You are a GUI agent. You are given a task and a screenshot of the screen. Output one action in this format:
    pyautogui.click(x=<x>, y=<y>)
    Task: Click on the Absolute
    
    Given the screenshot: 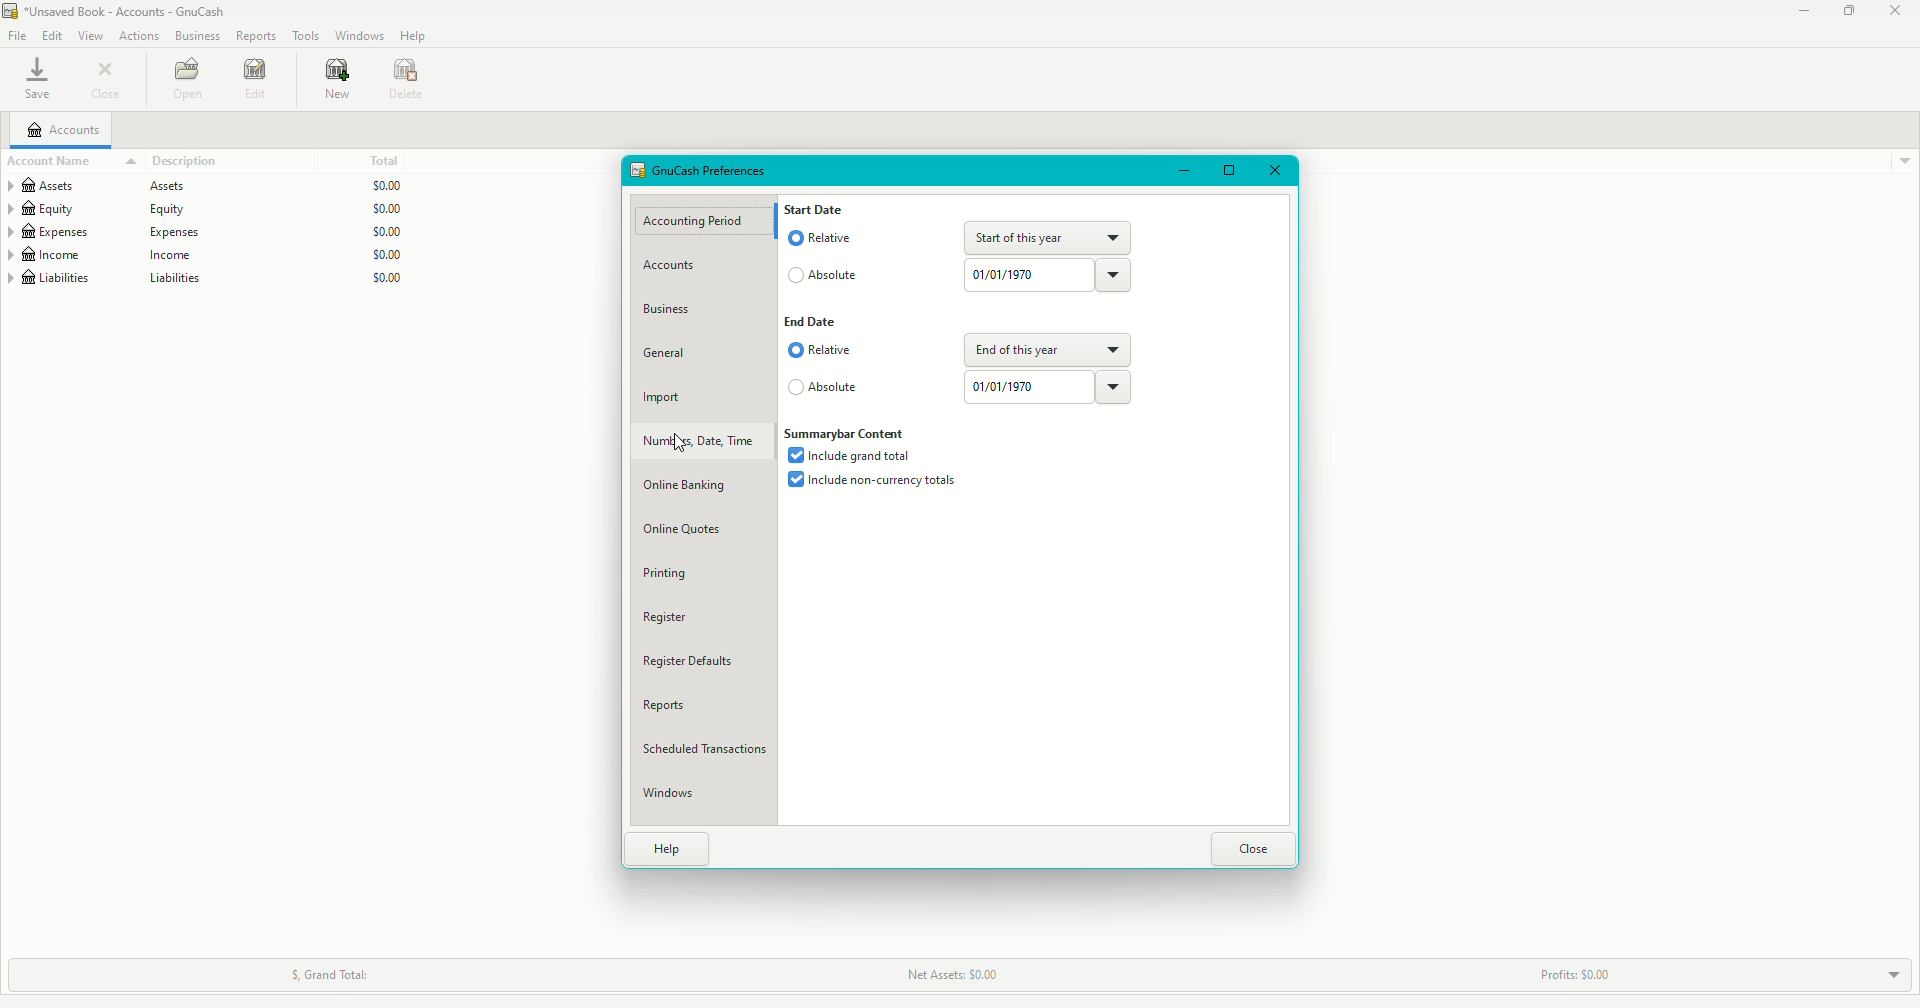 What is the action you would take?
    pyautogui.click(x=832, y=386)
    